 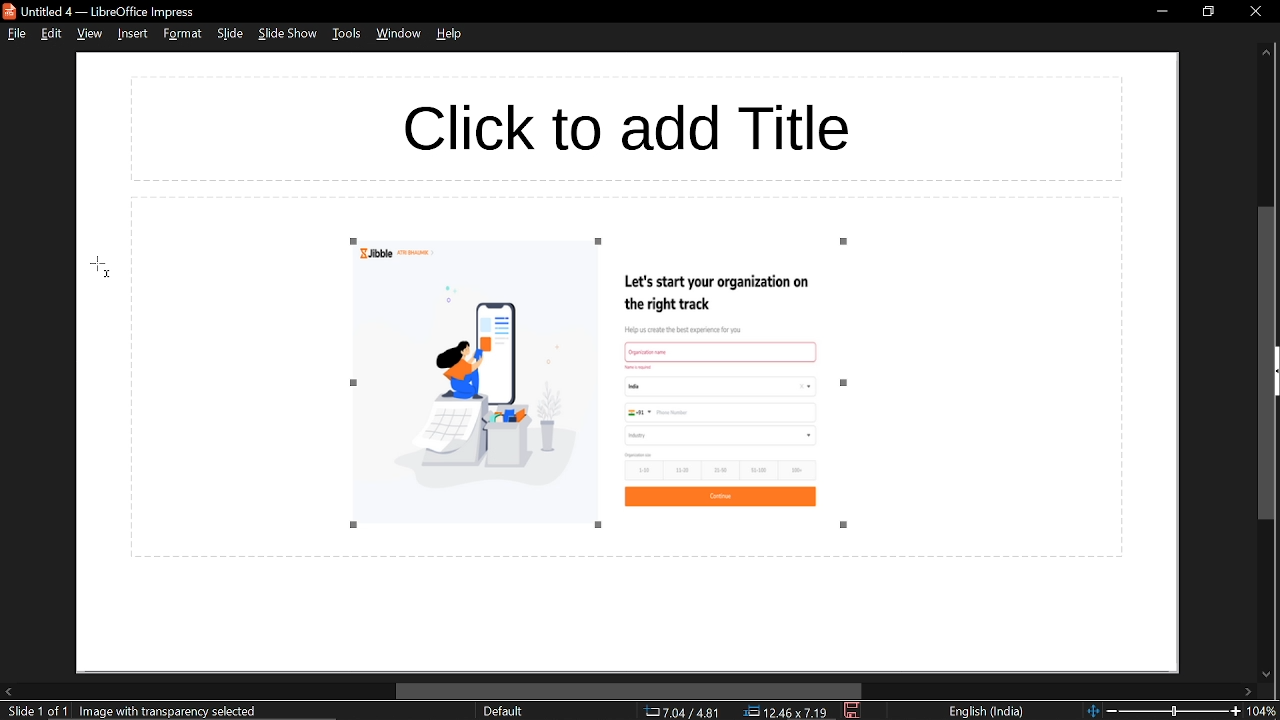 What do you see at coordinates (88, 35) in the screenshot?
I see `view` at bounding box center [88, 35].